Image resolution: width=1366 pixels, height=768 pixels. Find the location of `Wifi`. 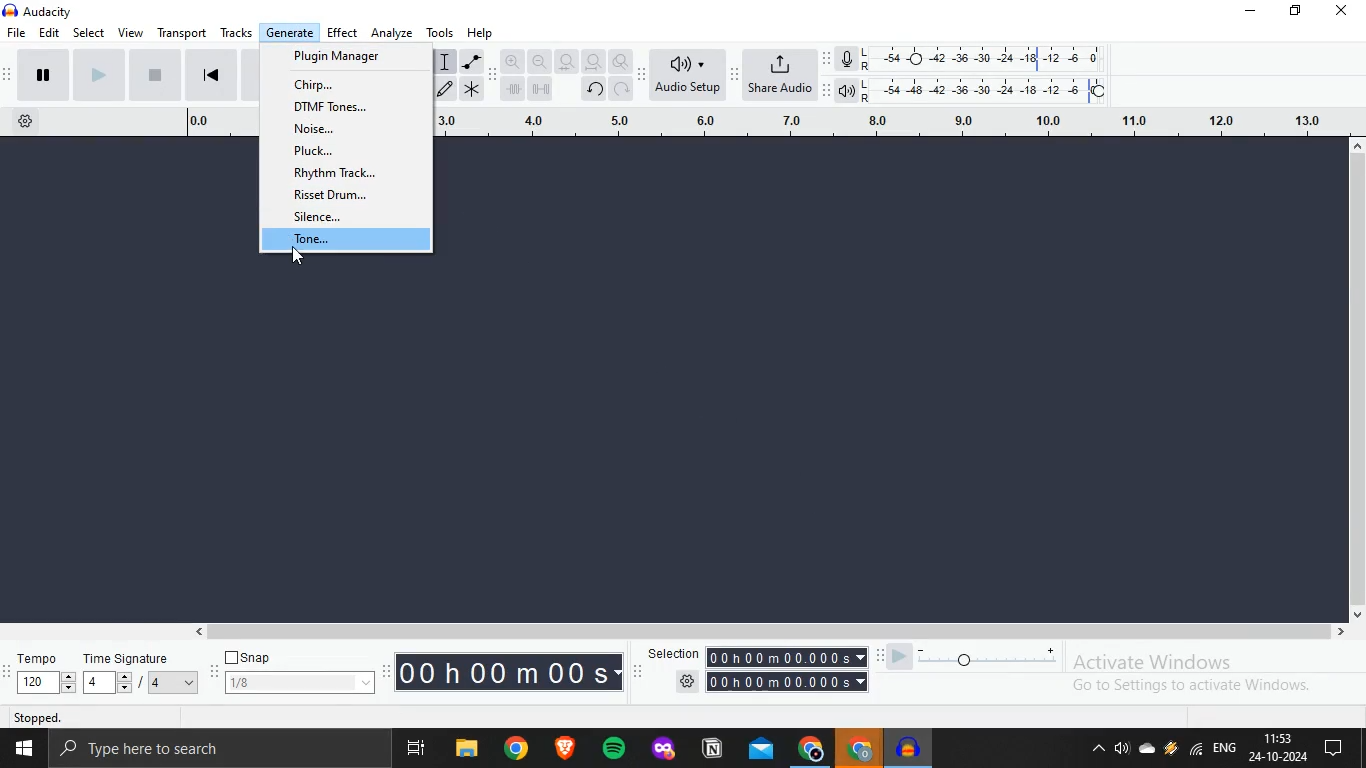

Wifi is located at coordinates (1197, 752).